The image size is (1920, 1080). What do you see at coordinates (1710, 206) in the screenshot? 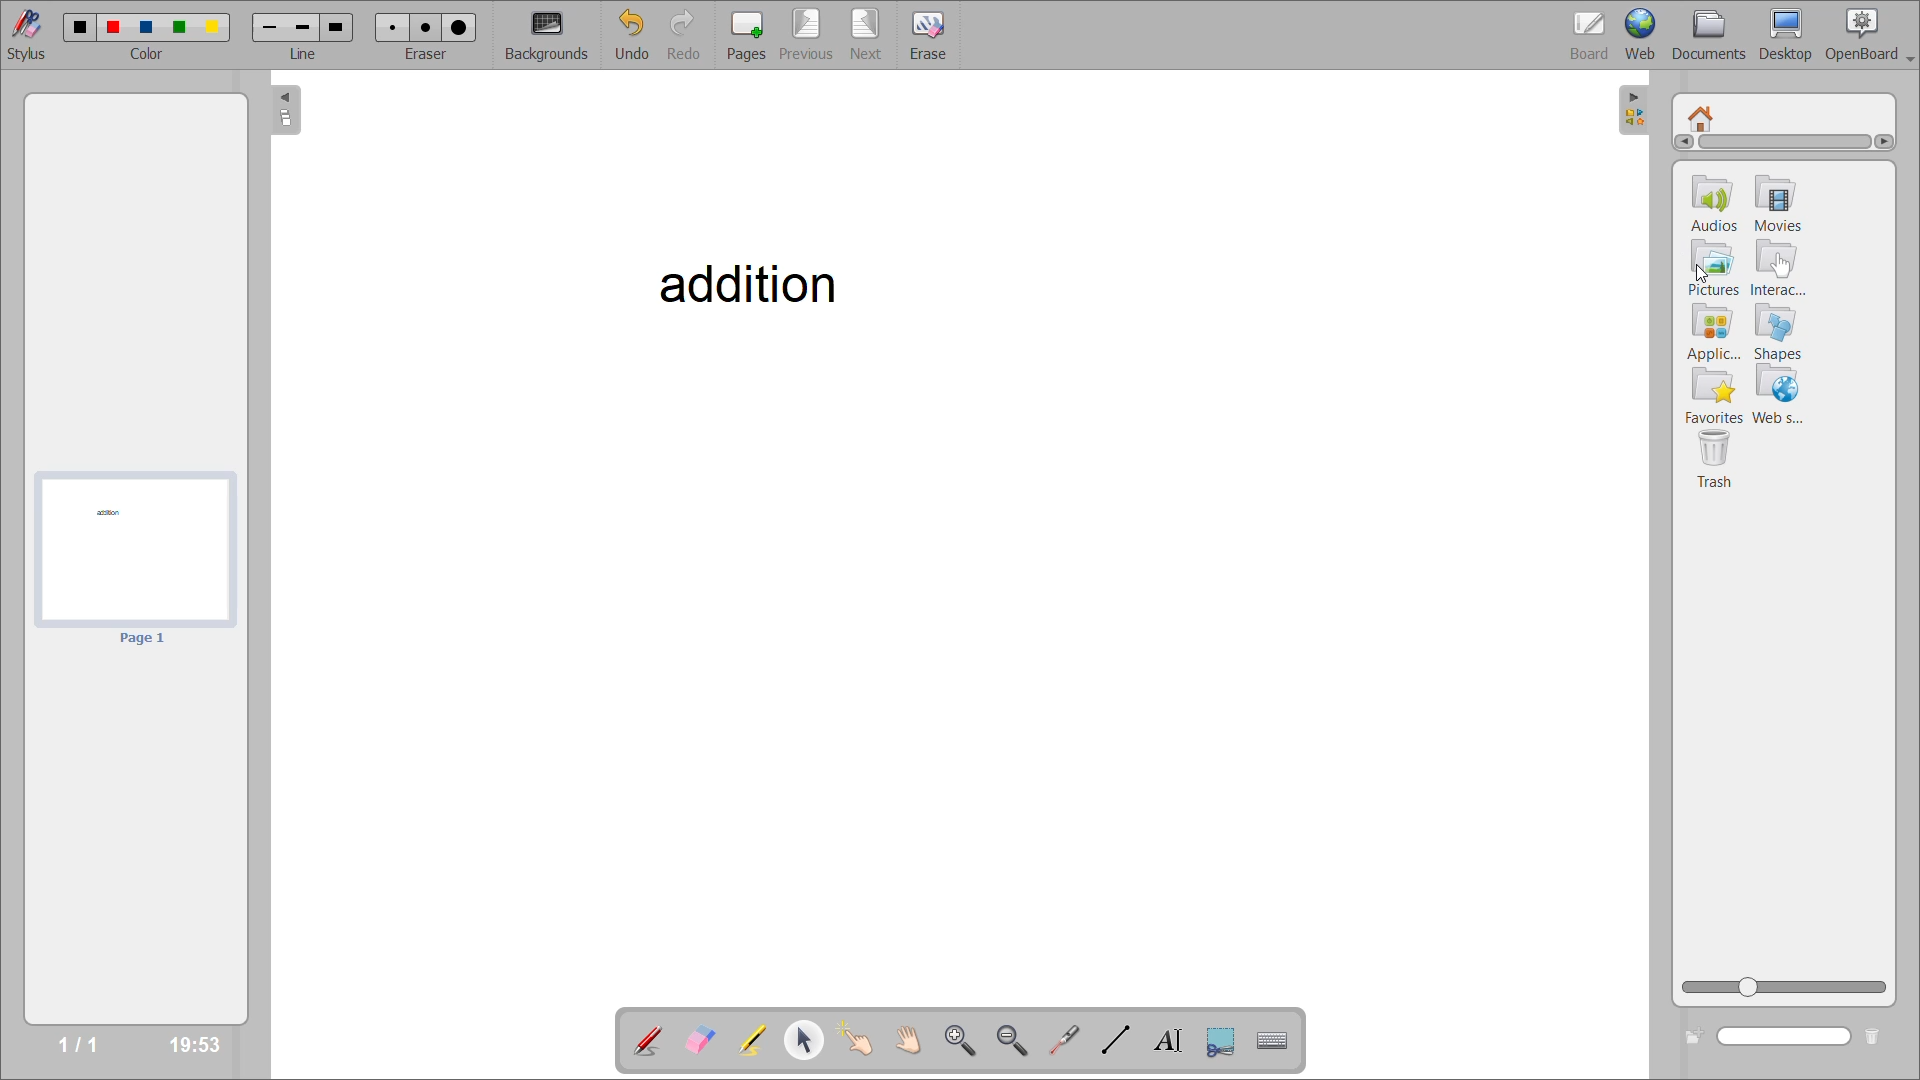
I see `audios` at bounding box center [1710, 206].